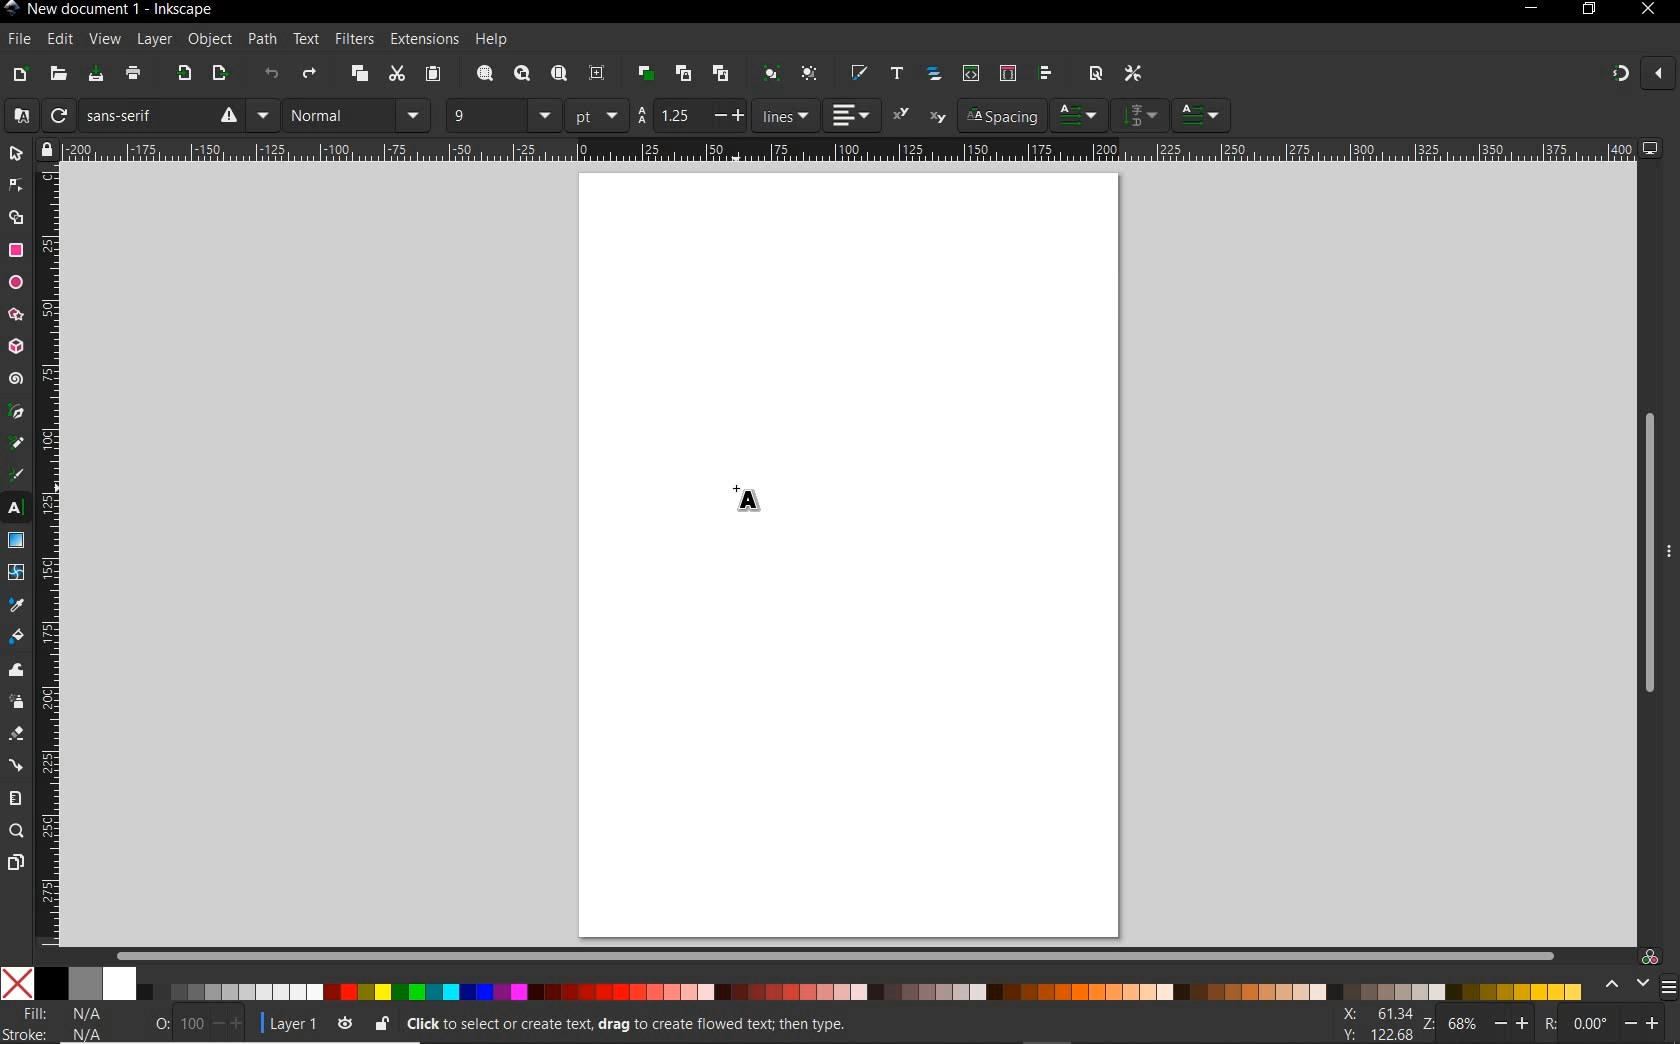 This screenshot has height=1044, width=1680. I want to click on layer, so click(149, 39).